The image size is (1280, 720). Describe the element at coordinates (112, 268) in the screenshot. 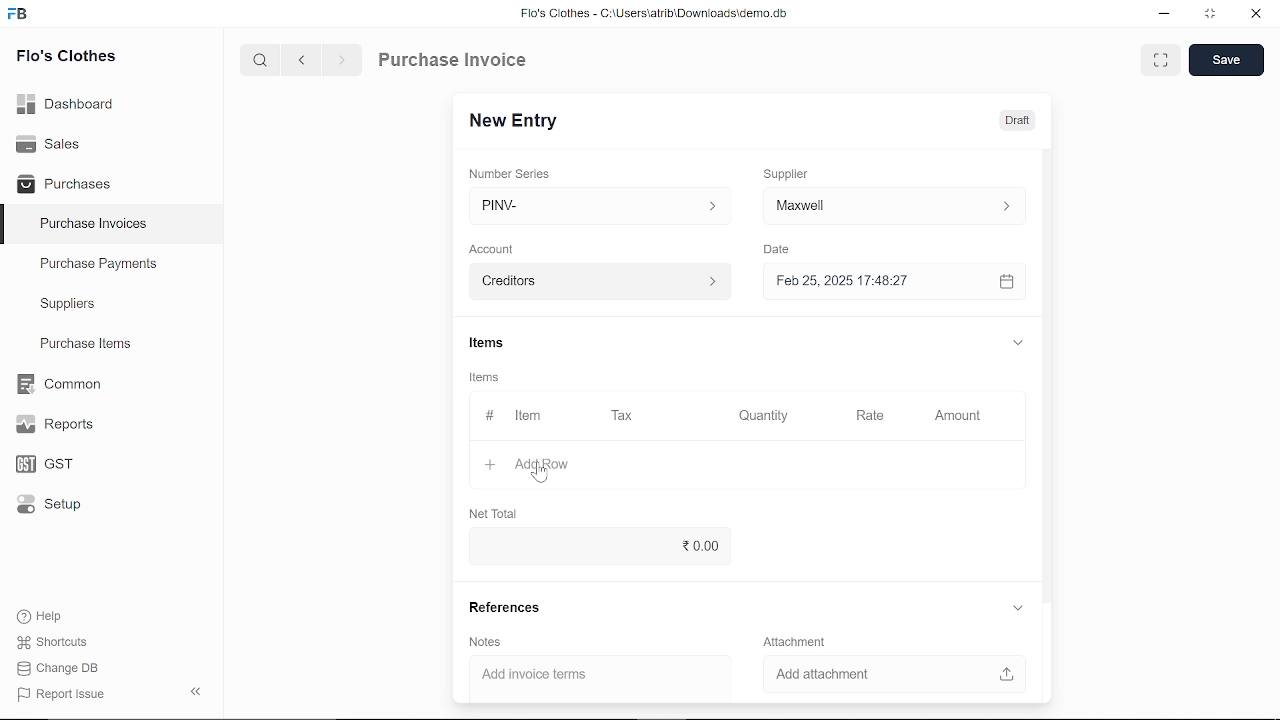

I see `Purchase Payments` at that location.